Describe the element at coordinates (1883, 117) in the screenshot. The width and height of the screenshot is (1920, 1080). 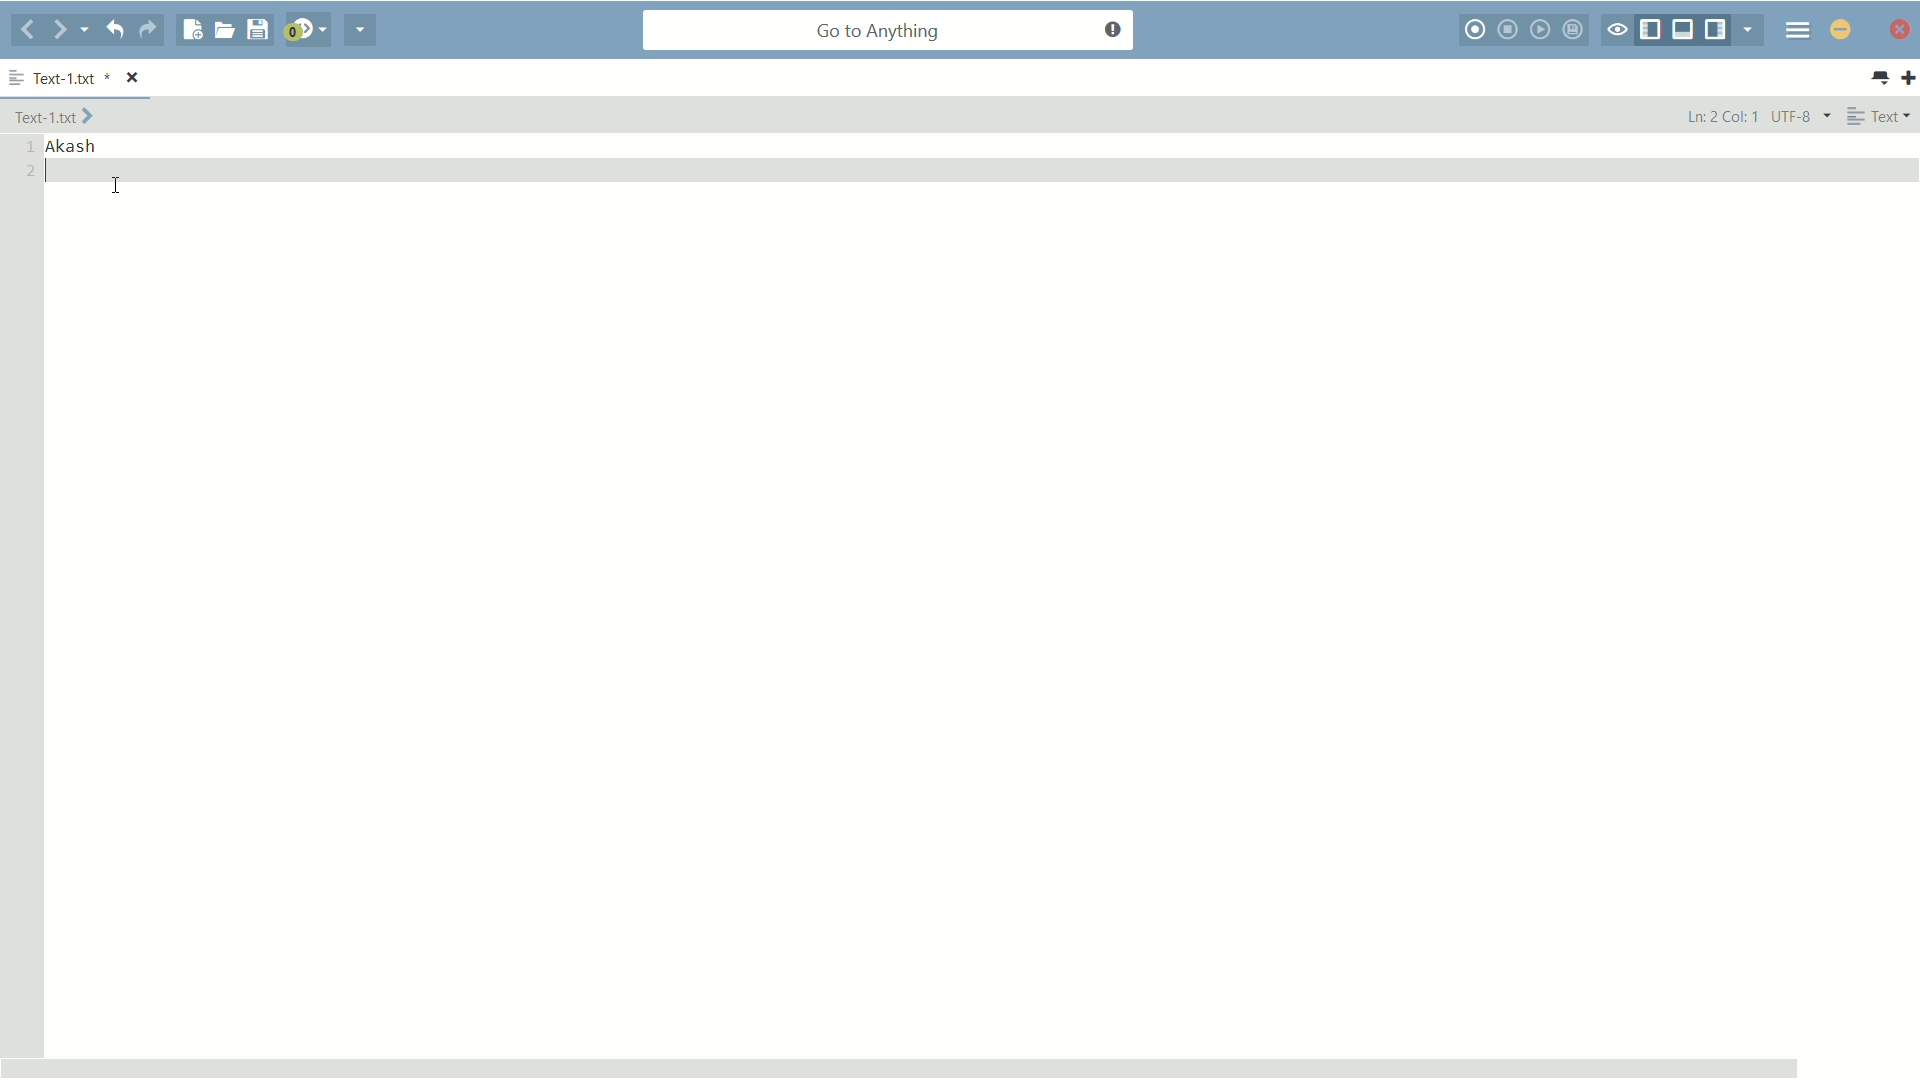
I see `file type` at that location.